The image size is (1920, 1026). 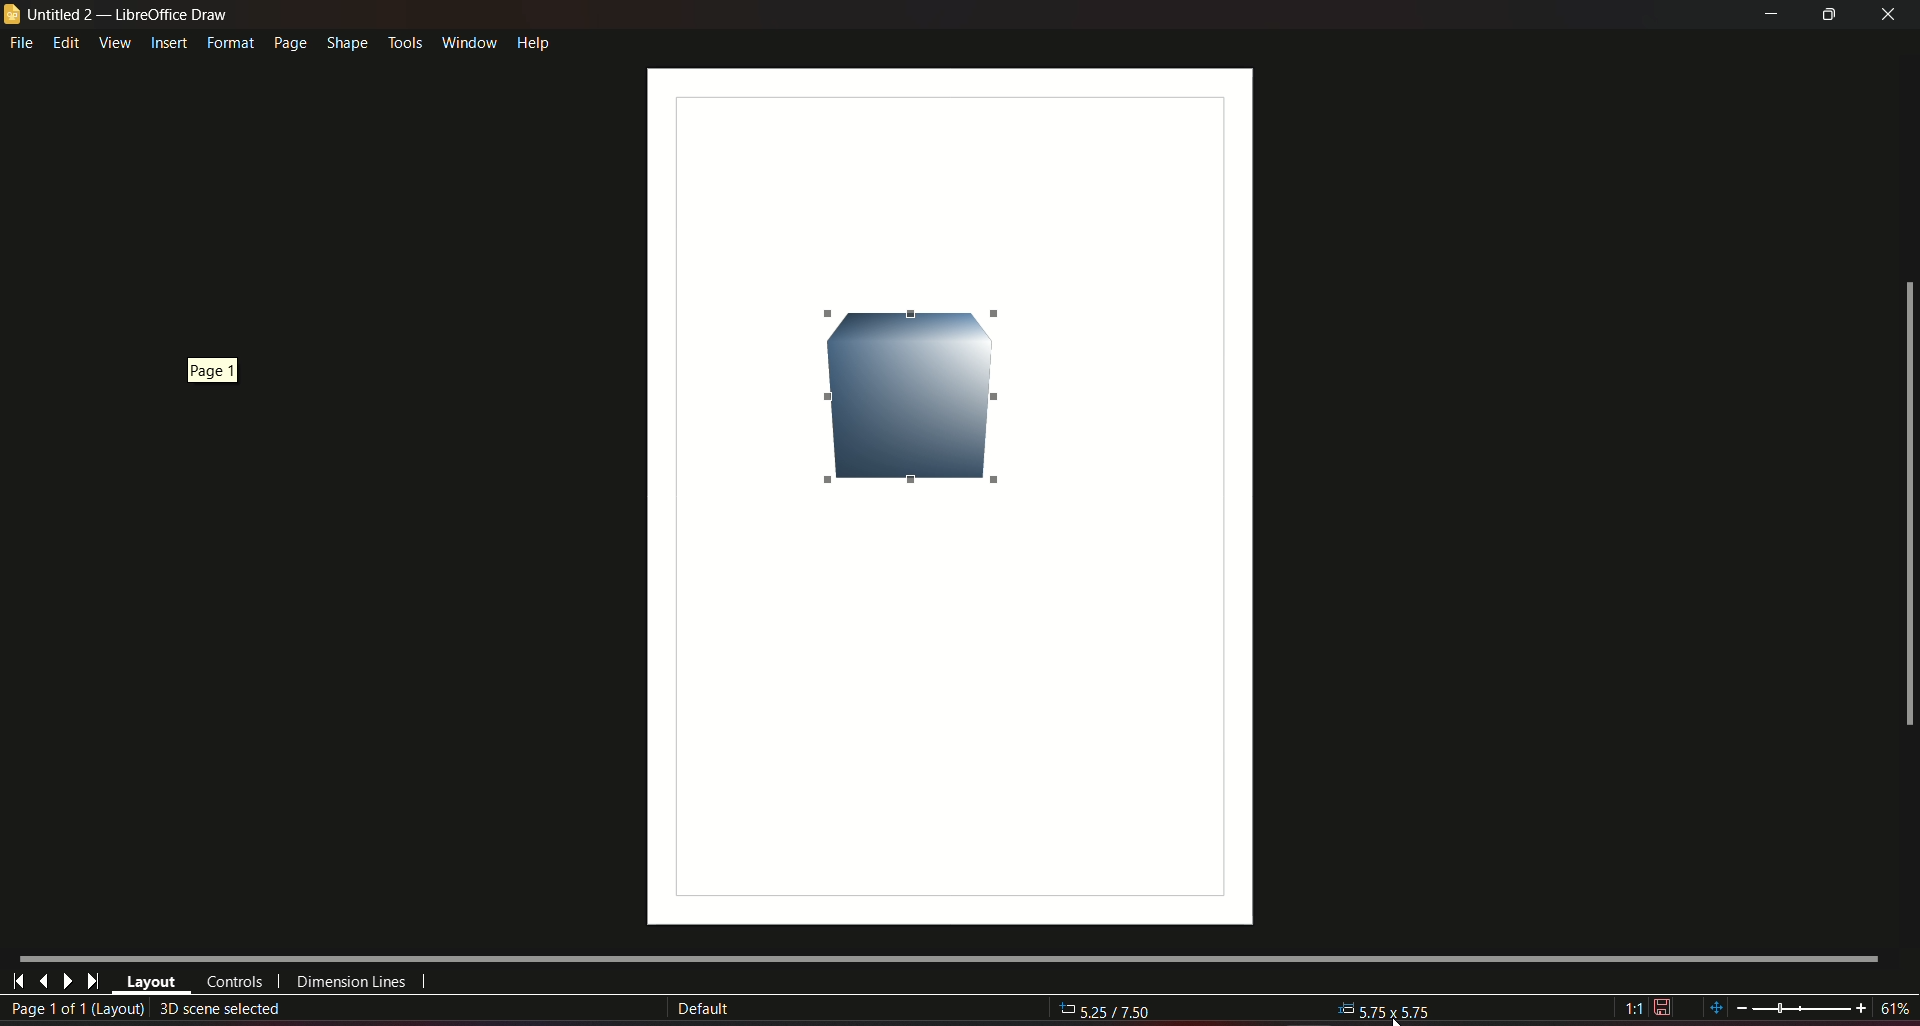 What do you see at coordinates (43, 980) in the screenshot?
I see `last page` at bounding box center [43, 980].